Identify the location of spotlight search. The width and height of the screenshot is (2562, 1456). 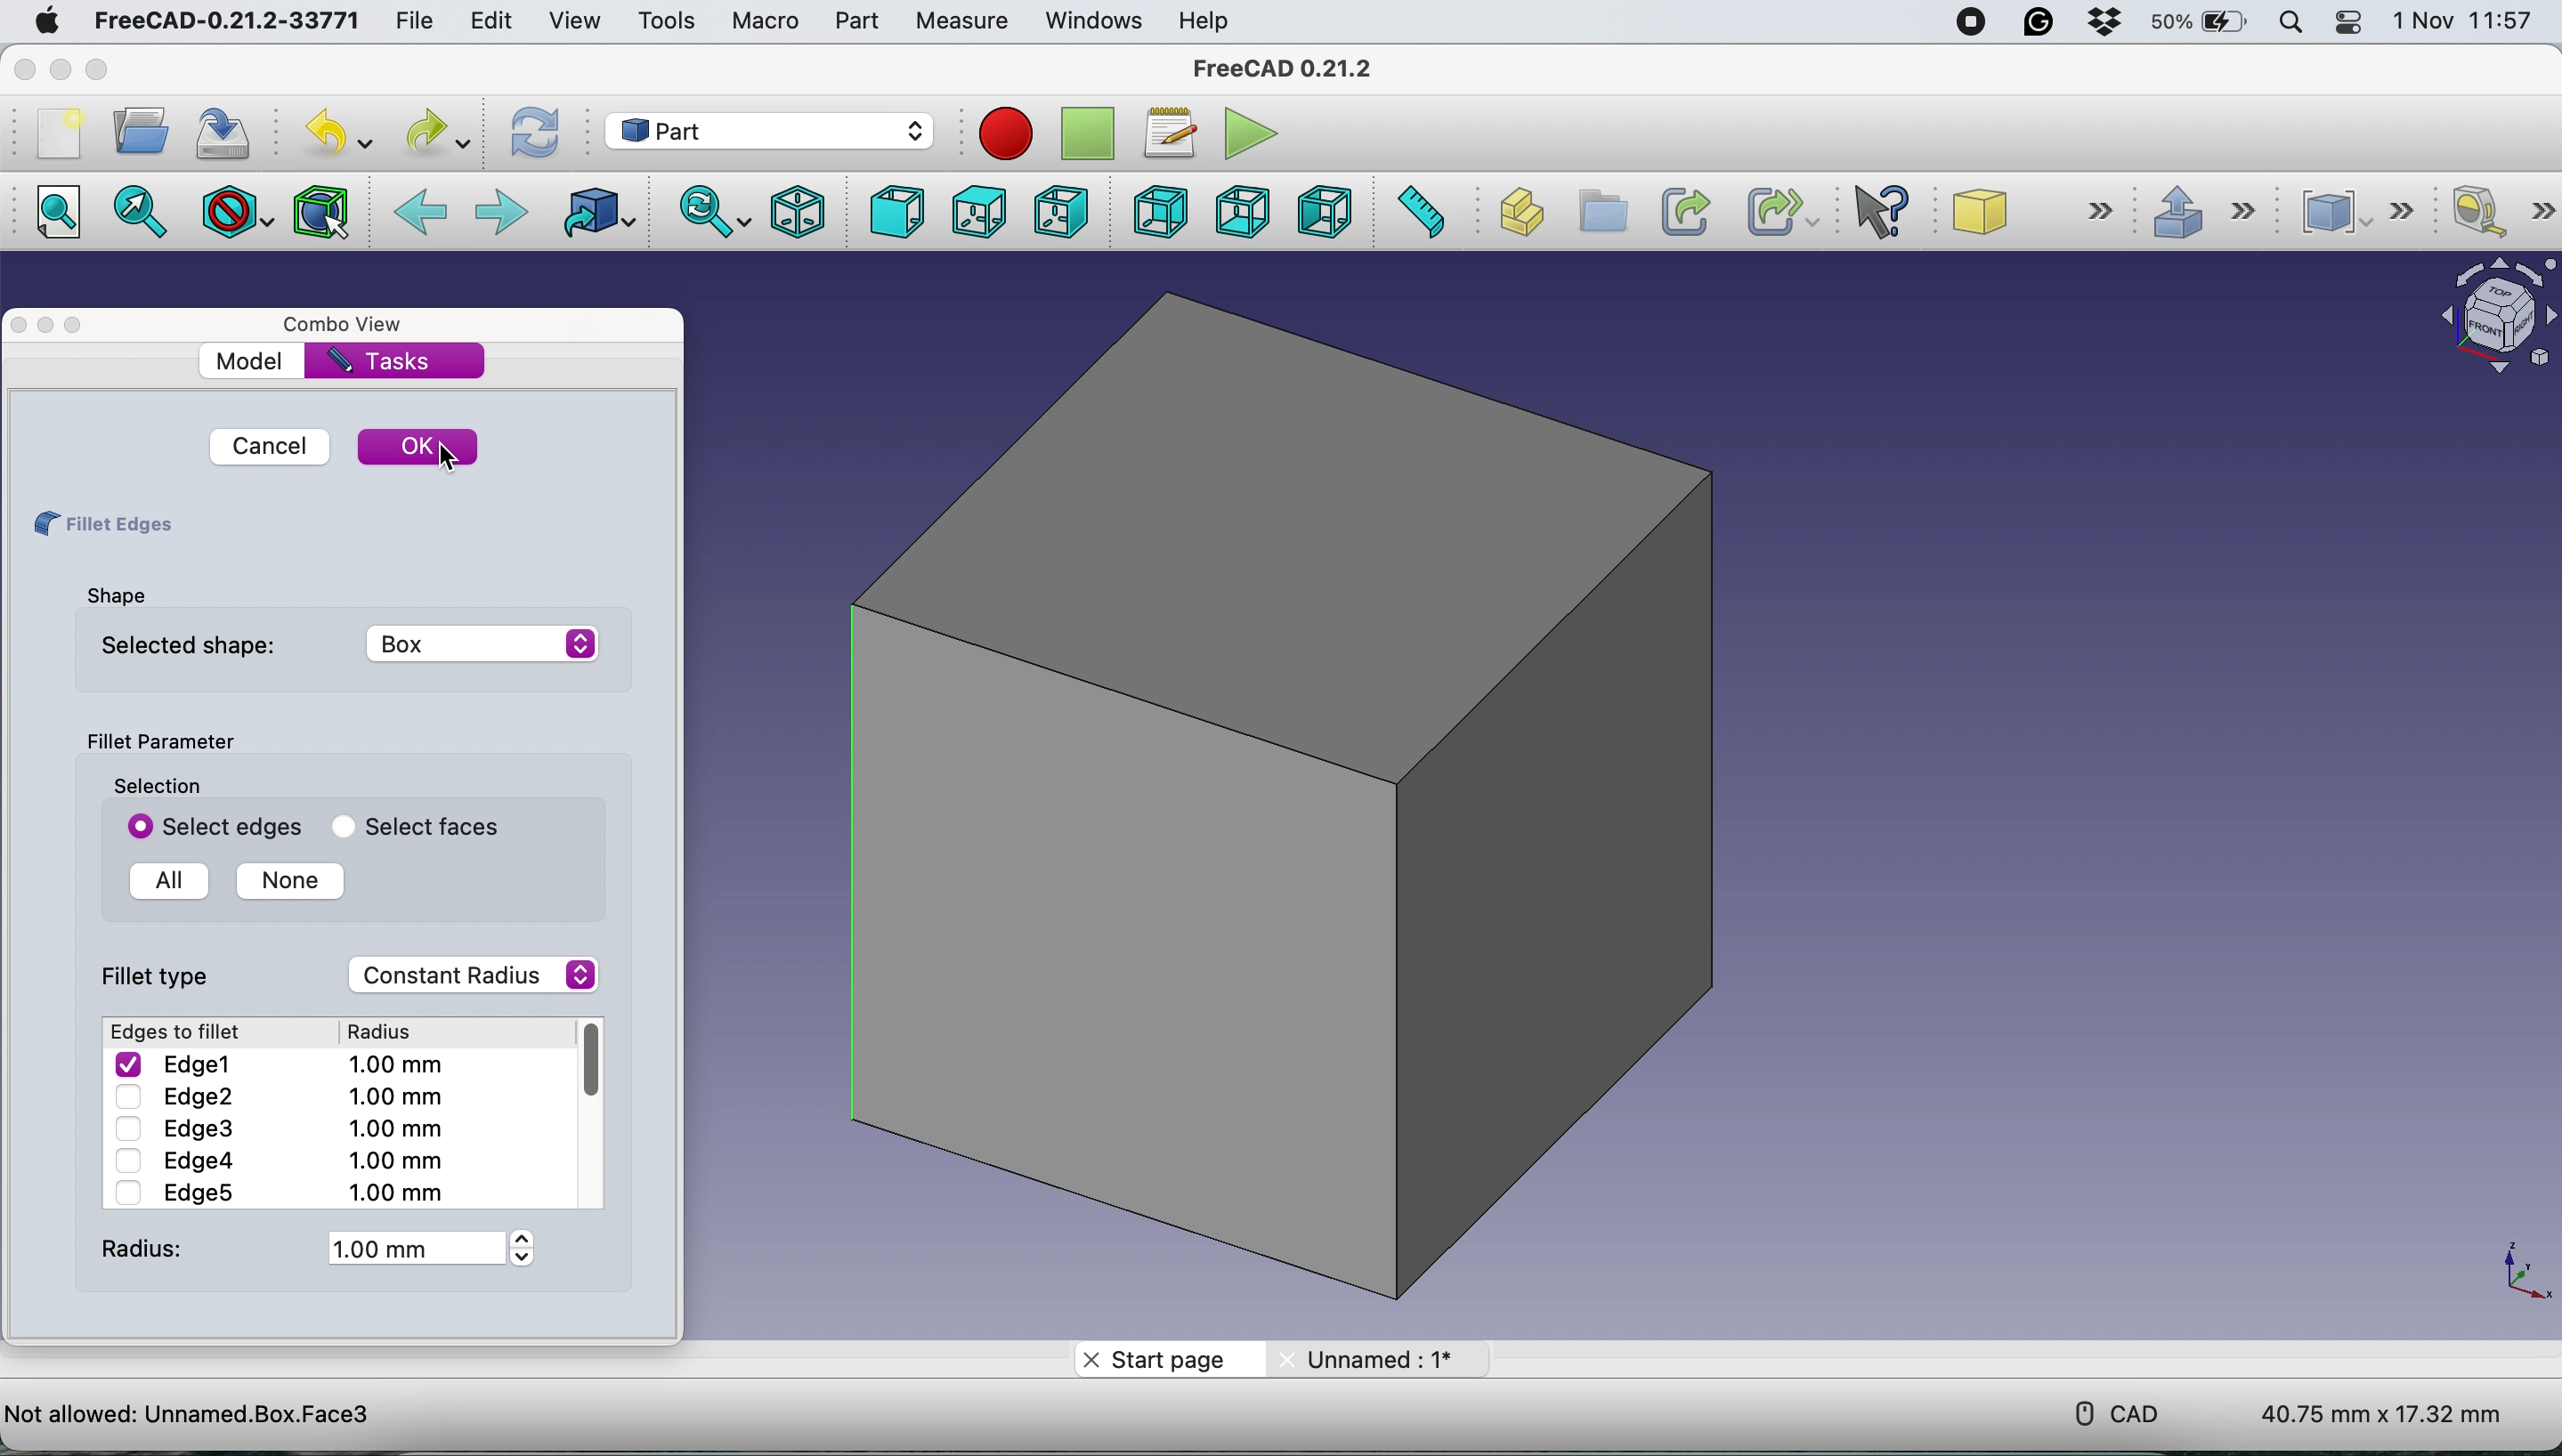
(2289, 24).